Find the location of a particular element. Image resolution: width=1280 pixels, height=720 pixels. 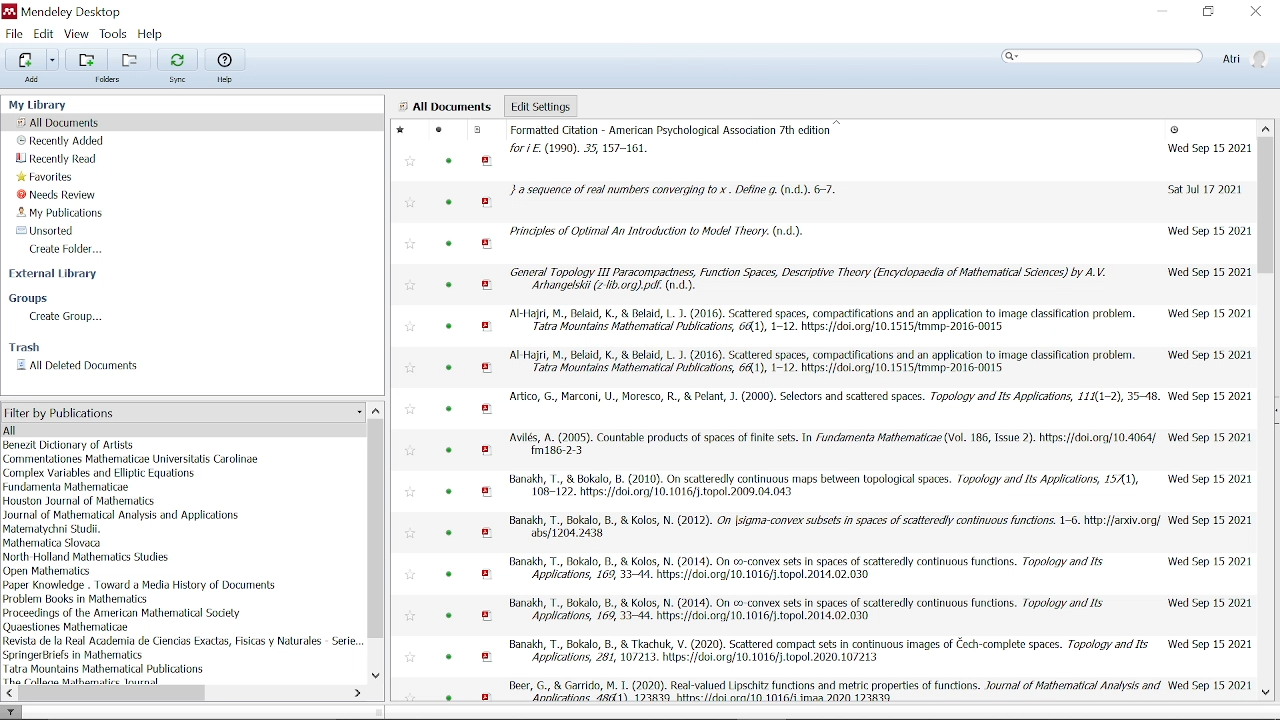

author is located at coordinates (183, 640).